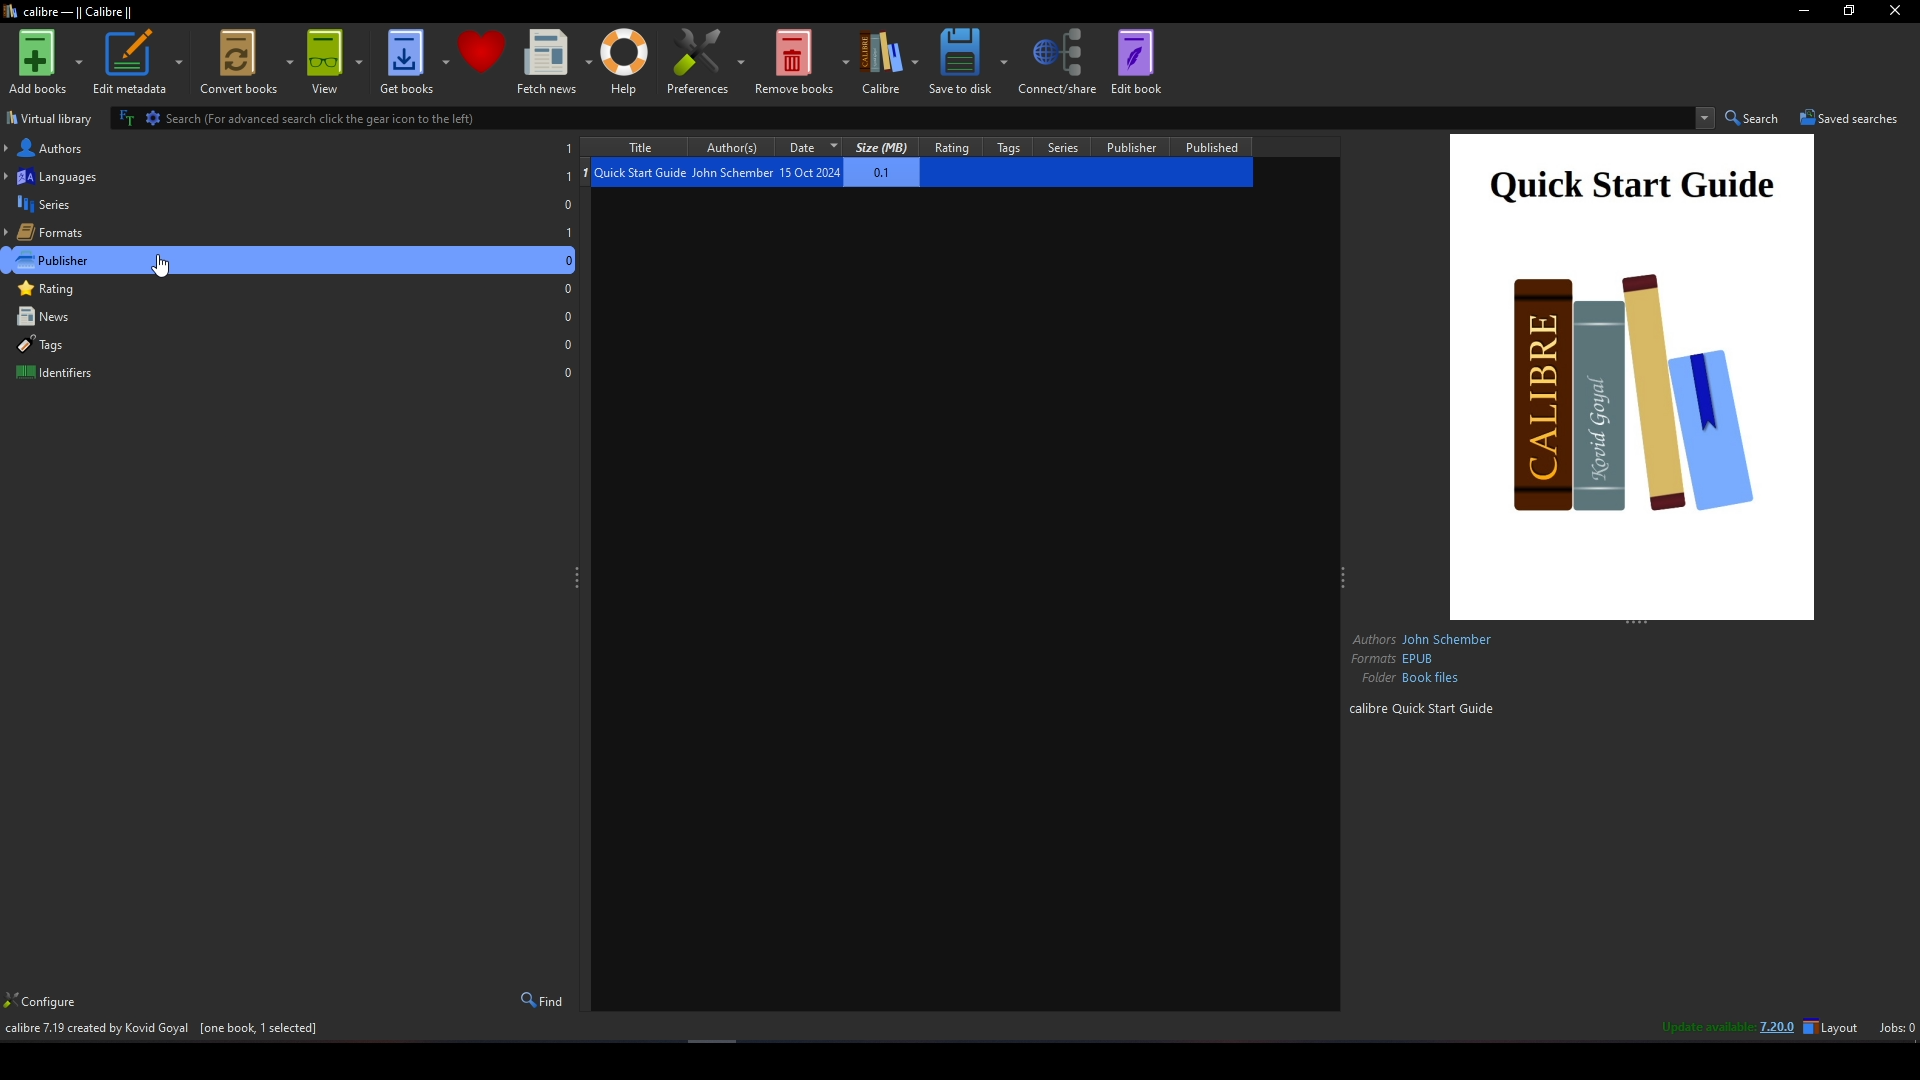 Image resolution: width=1920 pixels, height=1080 pixels. Describe the element at coordinates (334, 61) in the screenshot. I see `View` at that location.